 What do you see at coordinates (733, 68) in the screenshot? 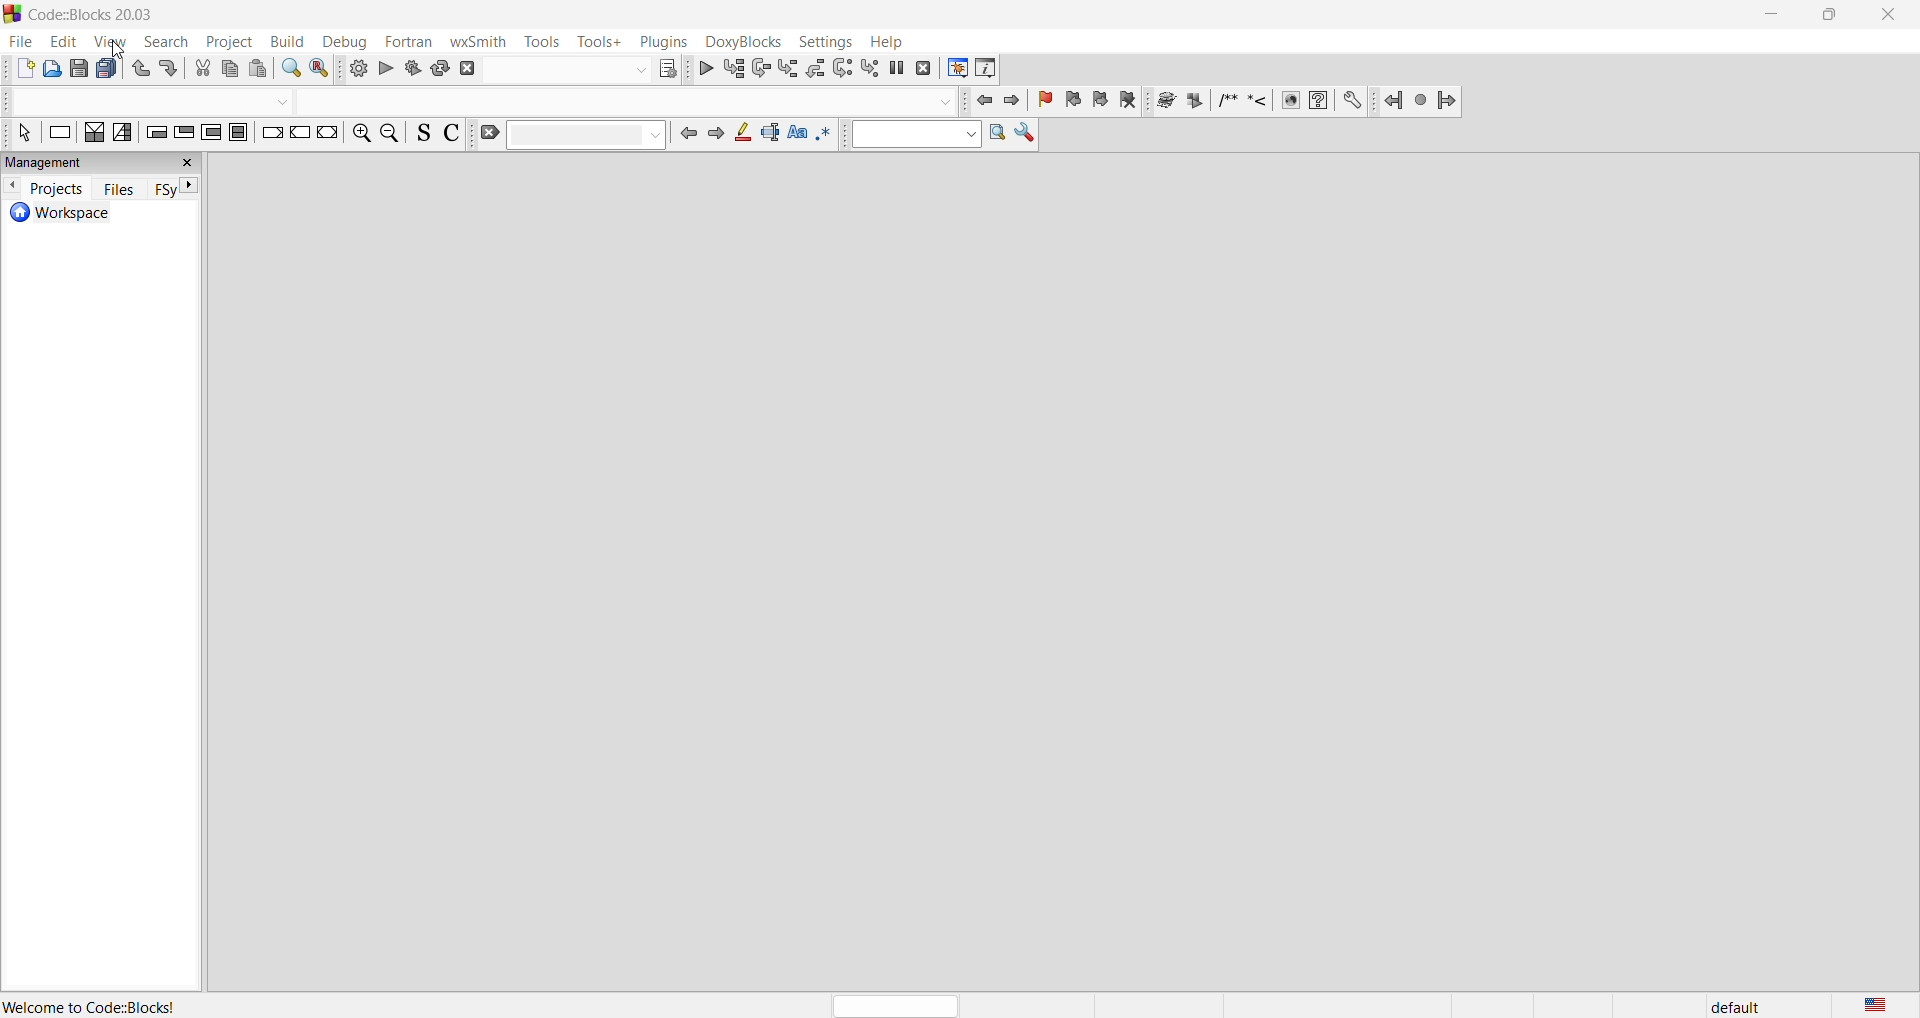
I see `run to cursor` at bounding box center [733, 68].